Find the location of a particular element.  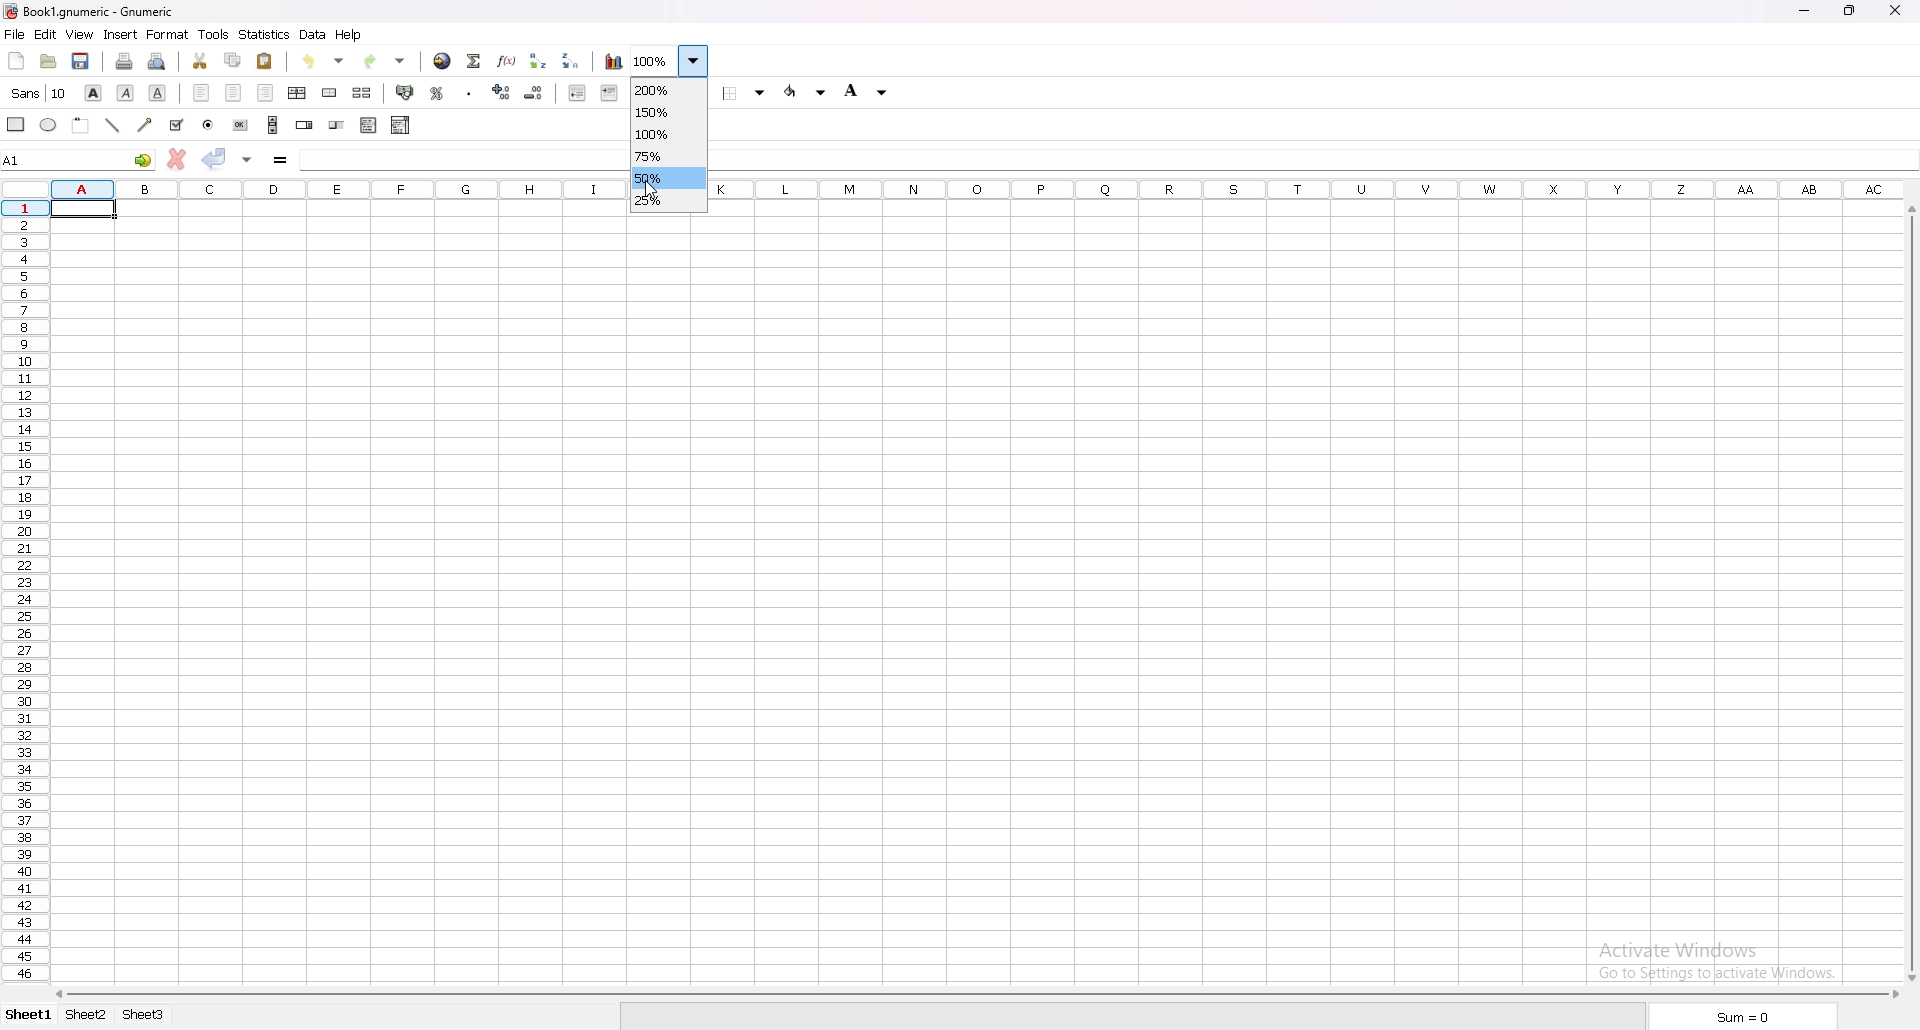

slider is located at coordinates (337, 126).